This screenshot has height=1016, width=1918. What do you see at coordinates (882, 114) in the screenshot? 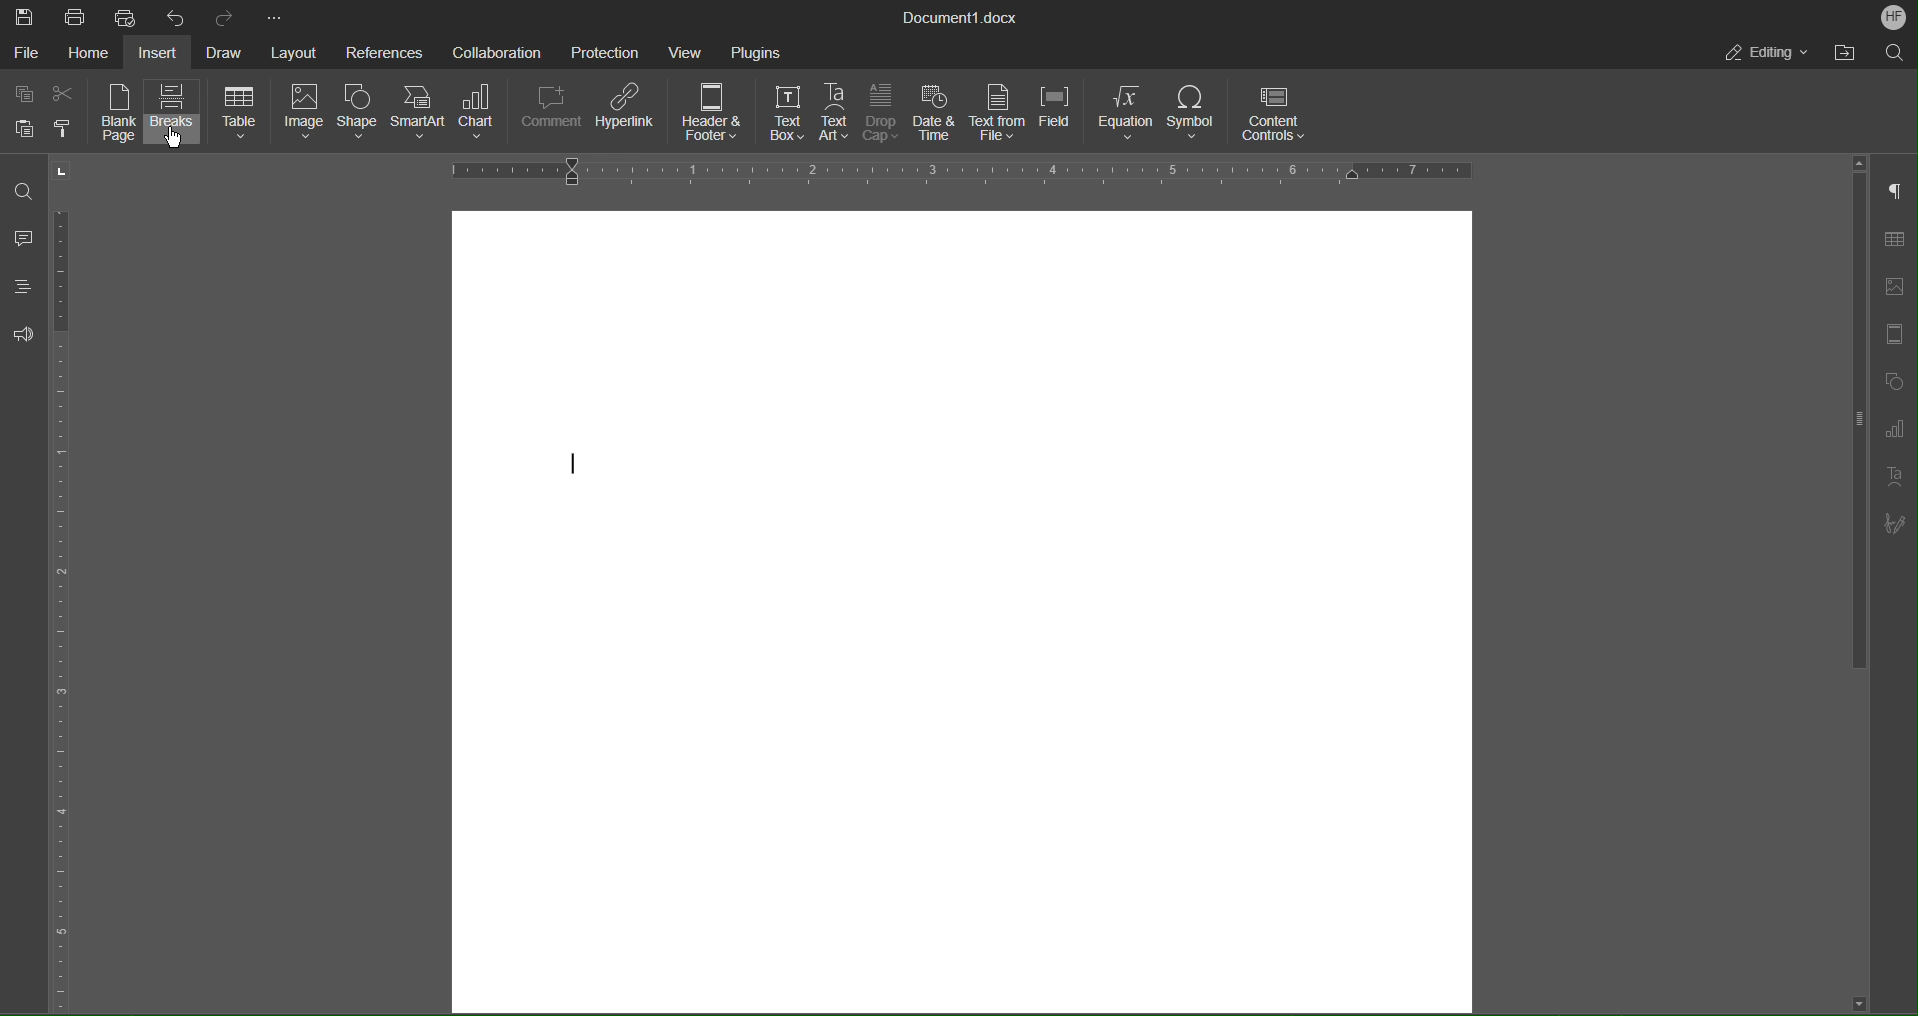
I see `Drop Cap` at bounding box center [882, 114].